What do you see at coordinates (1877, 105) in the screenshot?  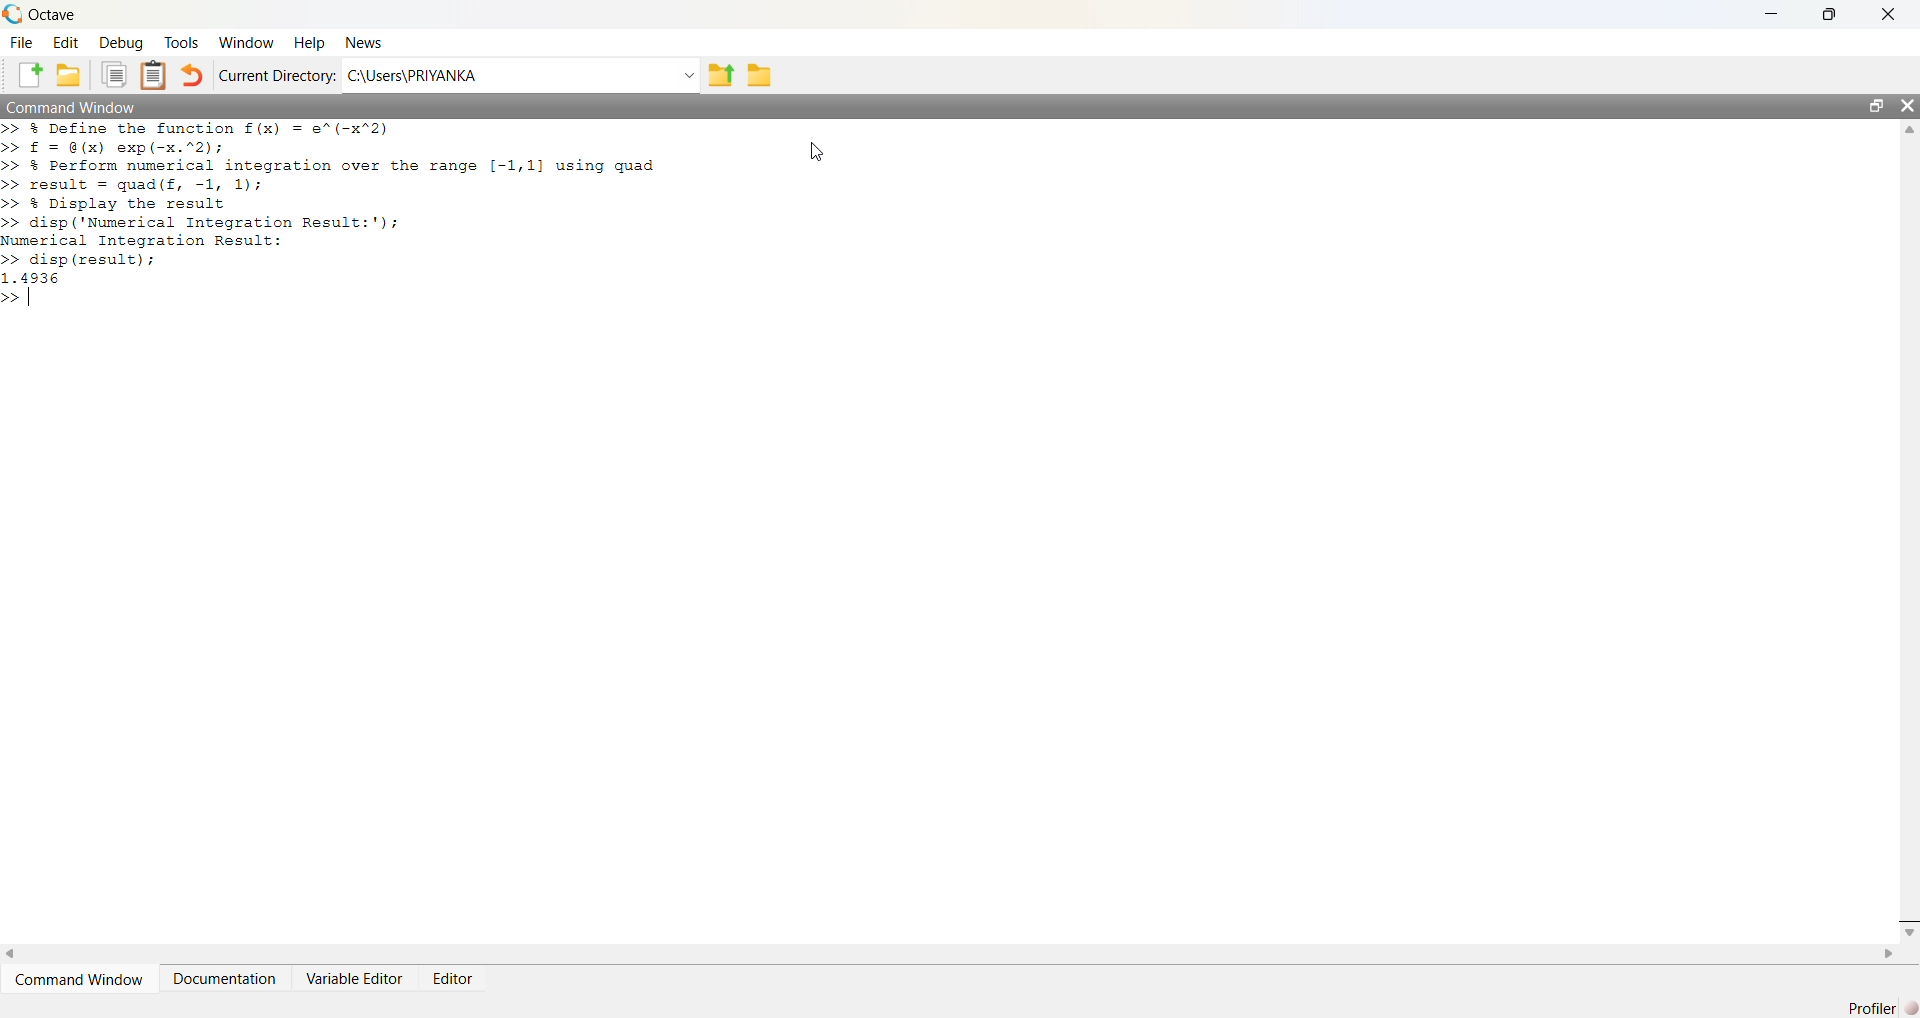 I see `restore` at bounding box center [1877, 105].